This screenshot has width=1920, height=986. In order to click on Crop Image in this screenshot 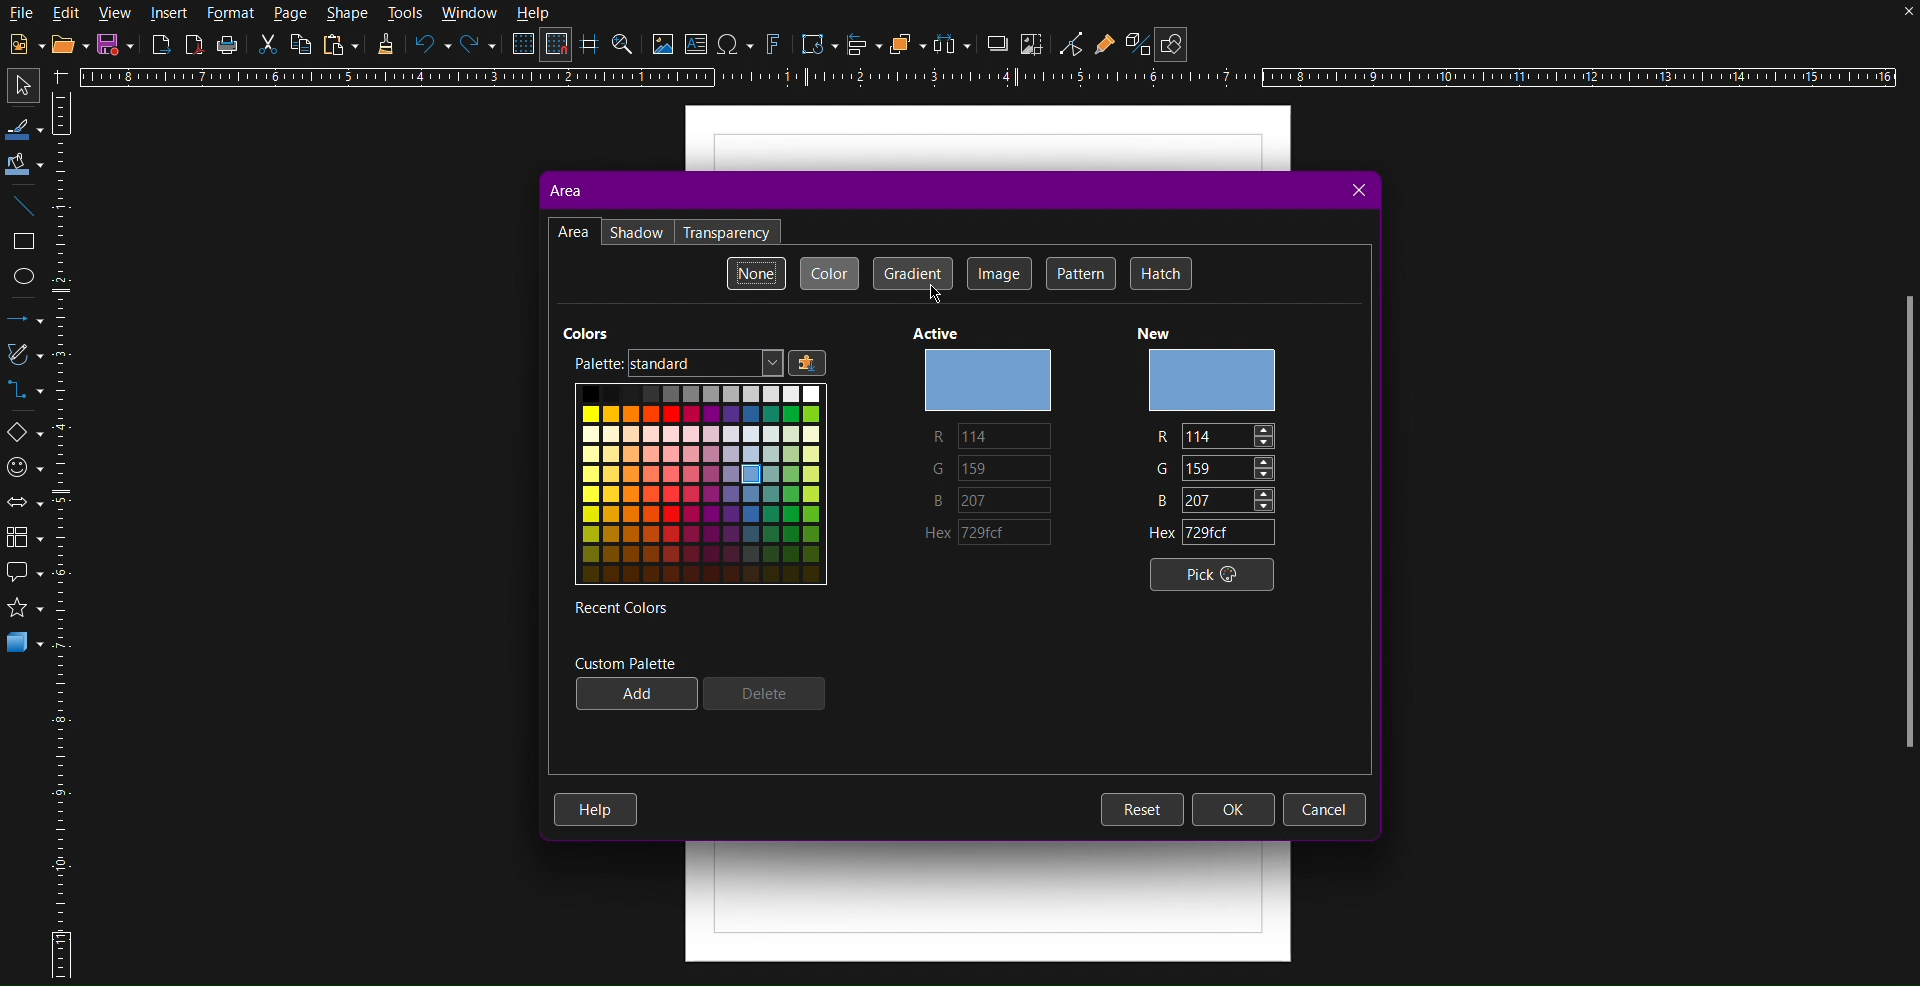, I will do `click(1034, 46)`.